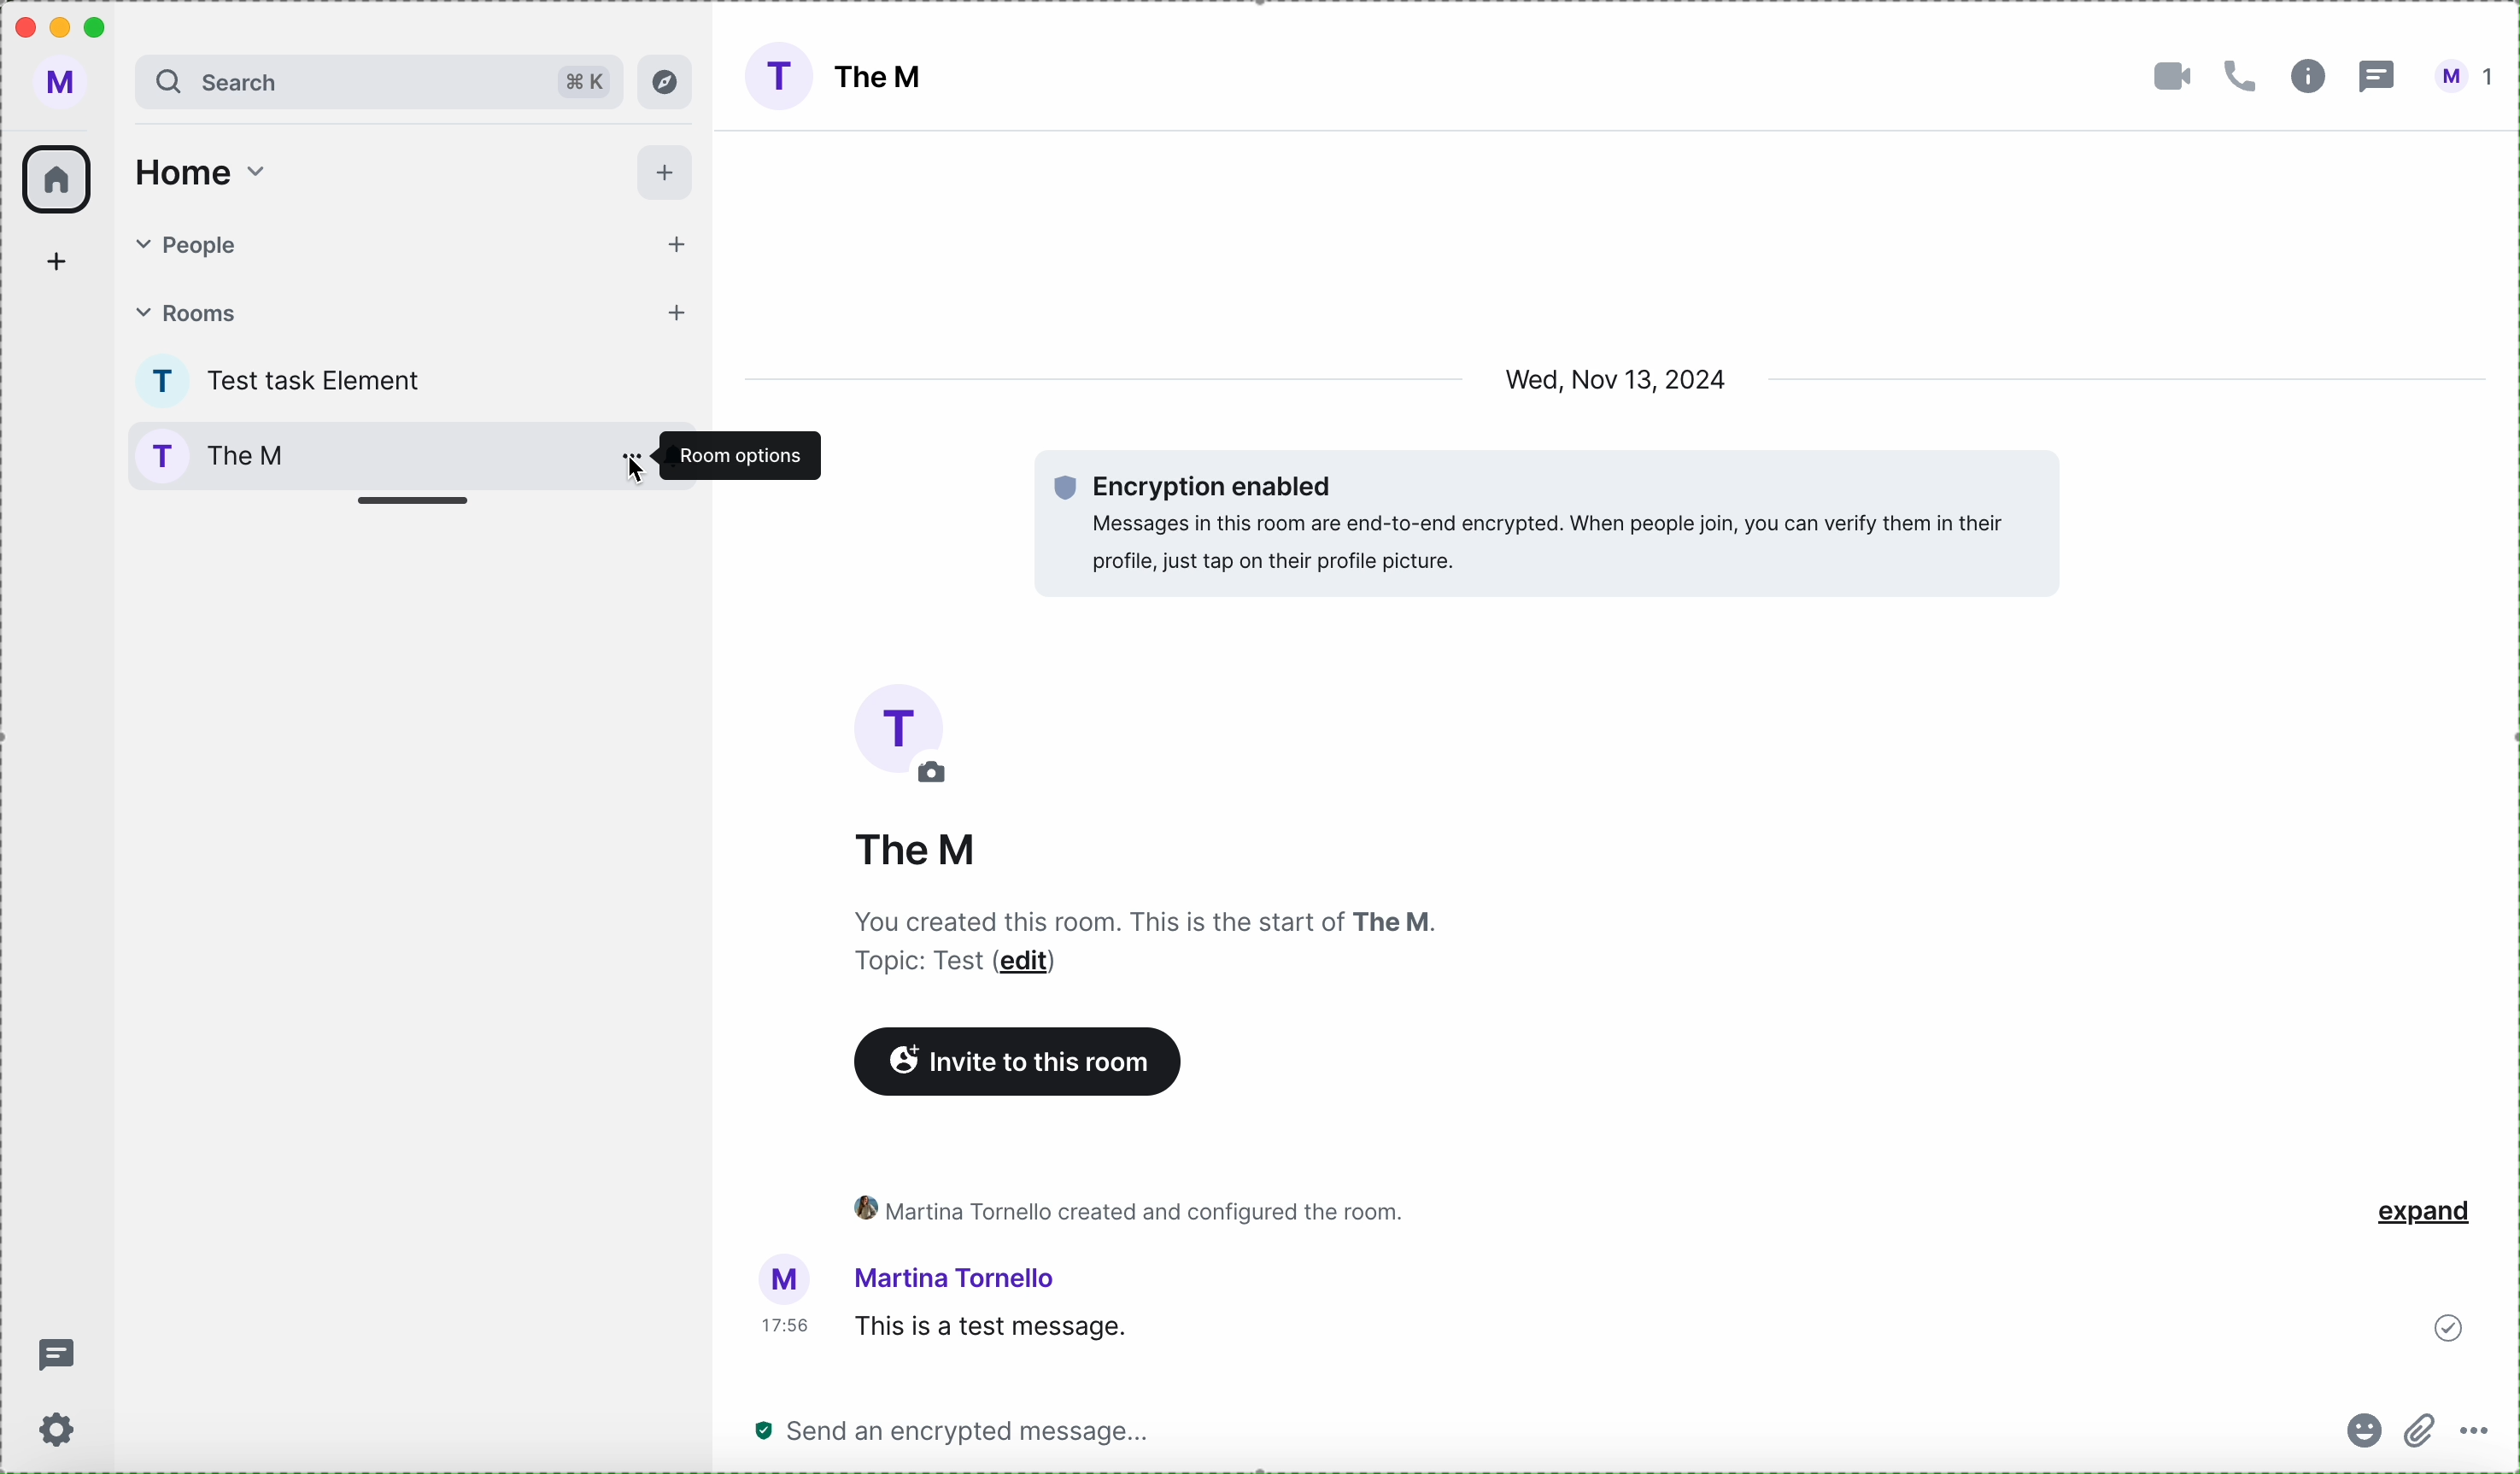 This screenshot has width=2520, height=1474. I want to click on encryption enabled, so click(1542, 522).